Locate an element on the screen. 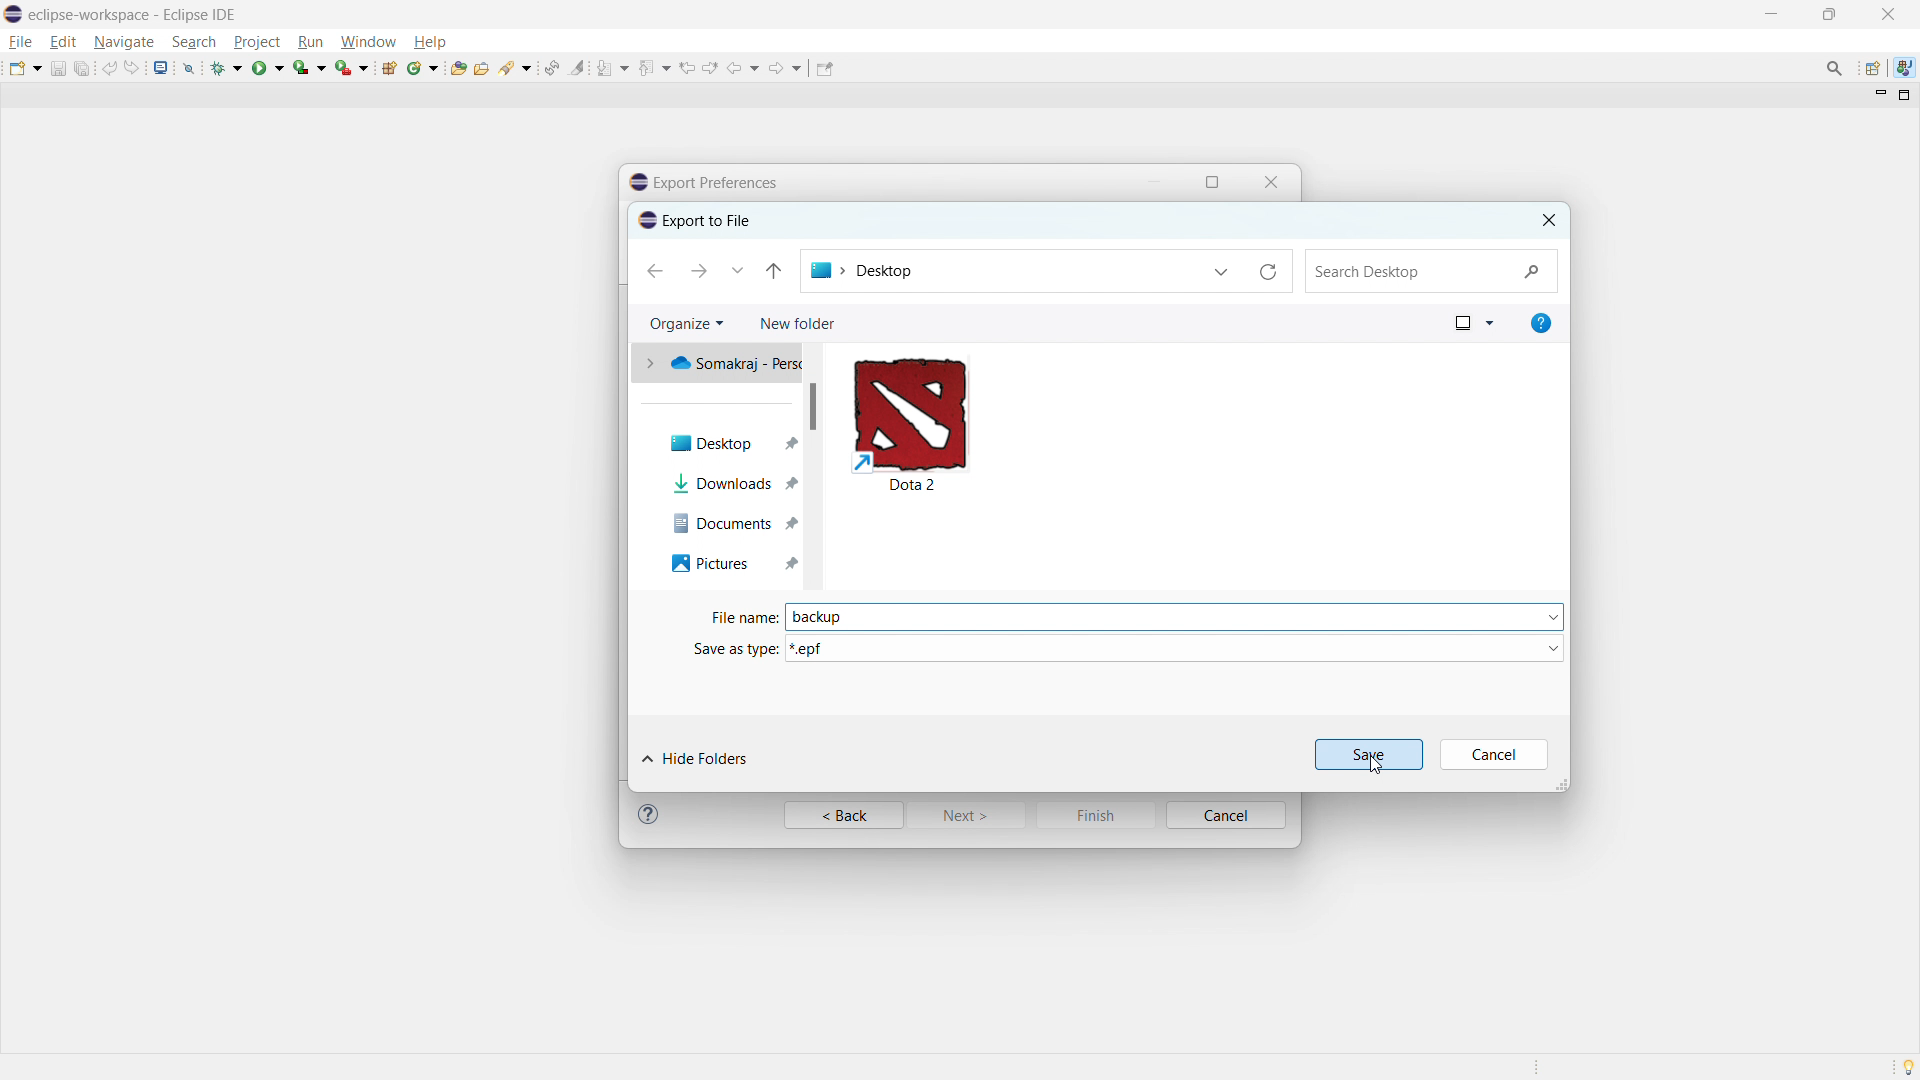 The width and height of the screenshot is (1920, 1080). open console is located at coordinates (161, 67).